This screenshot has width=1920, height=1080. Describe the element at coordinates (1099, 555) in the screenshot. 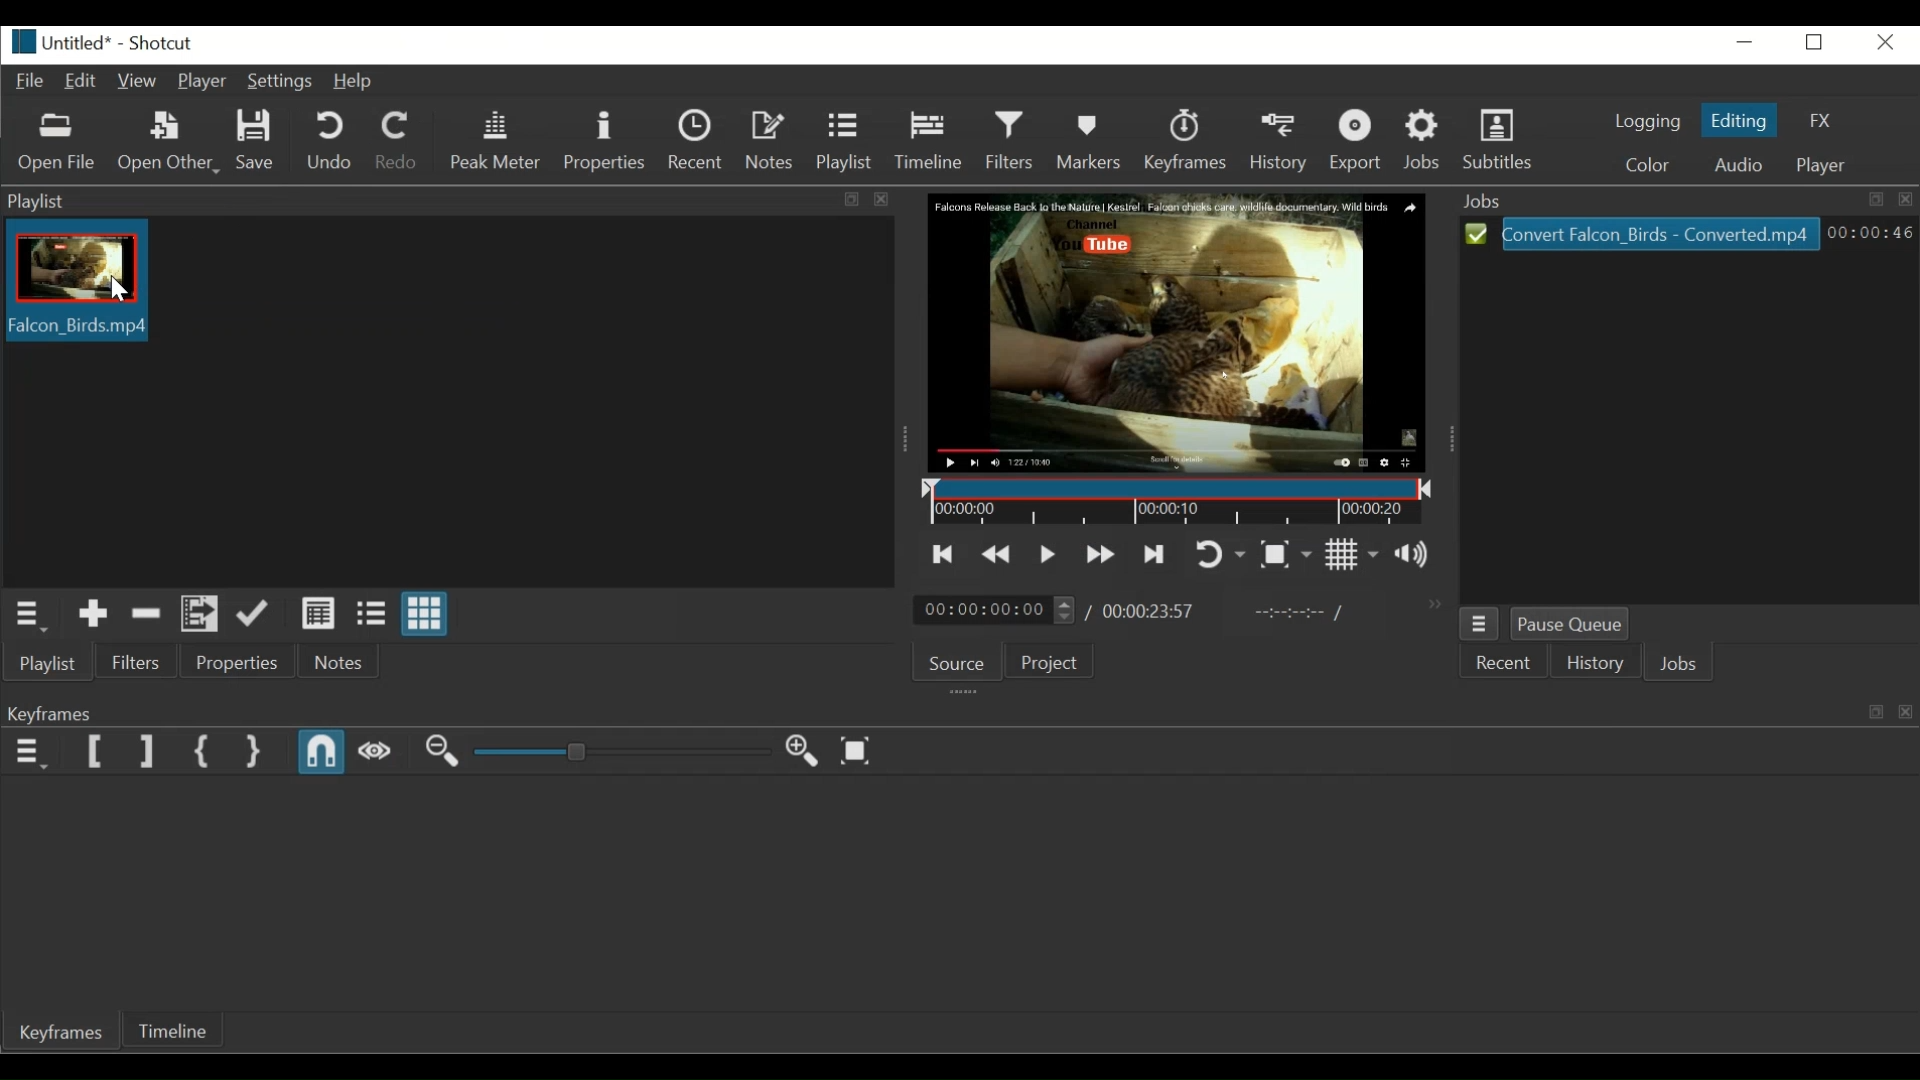

I see `Play quickly forward` at that location.